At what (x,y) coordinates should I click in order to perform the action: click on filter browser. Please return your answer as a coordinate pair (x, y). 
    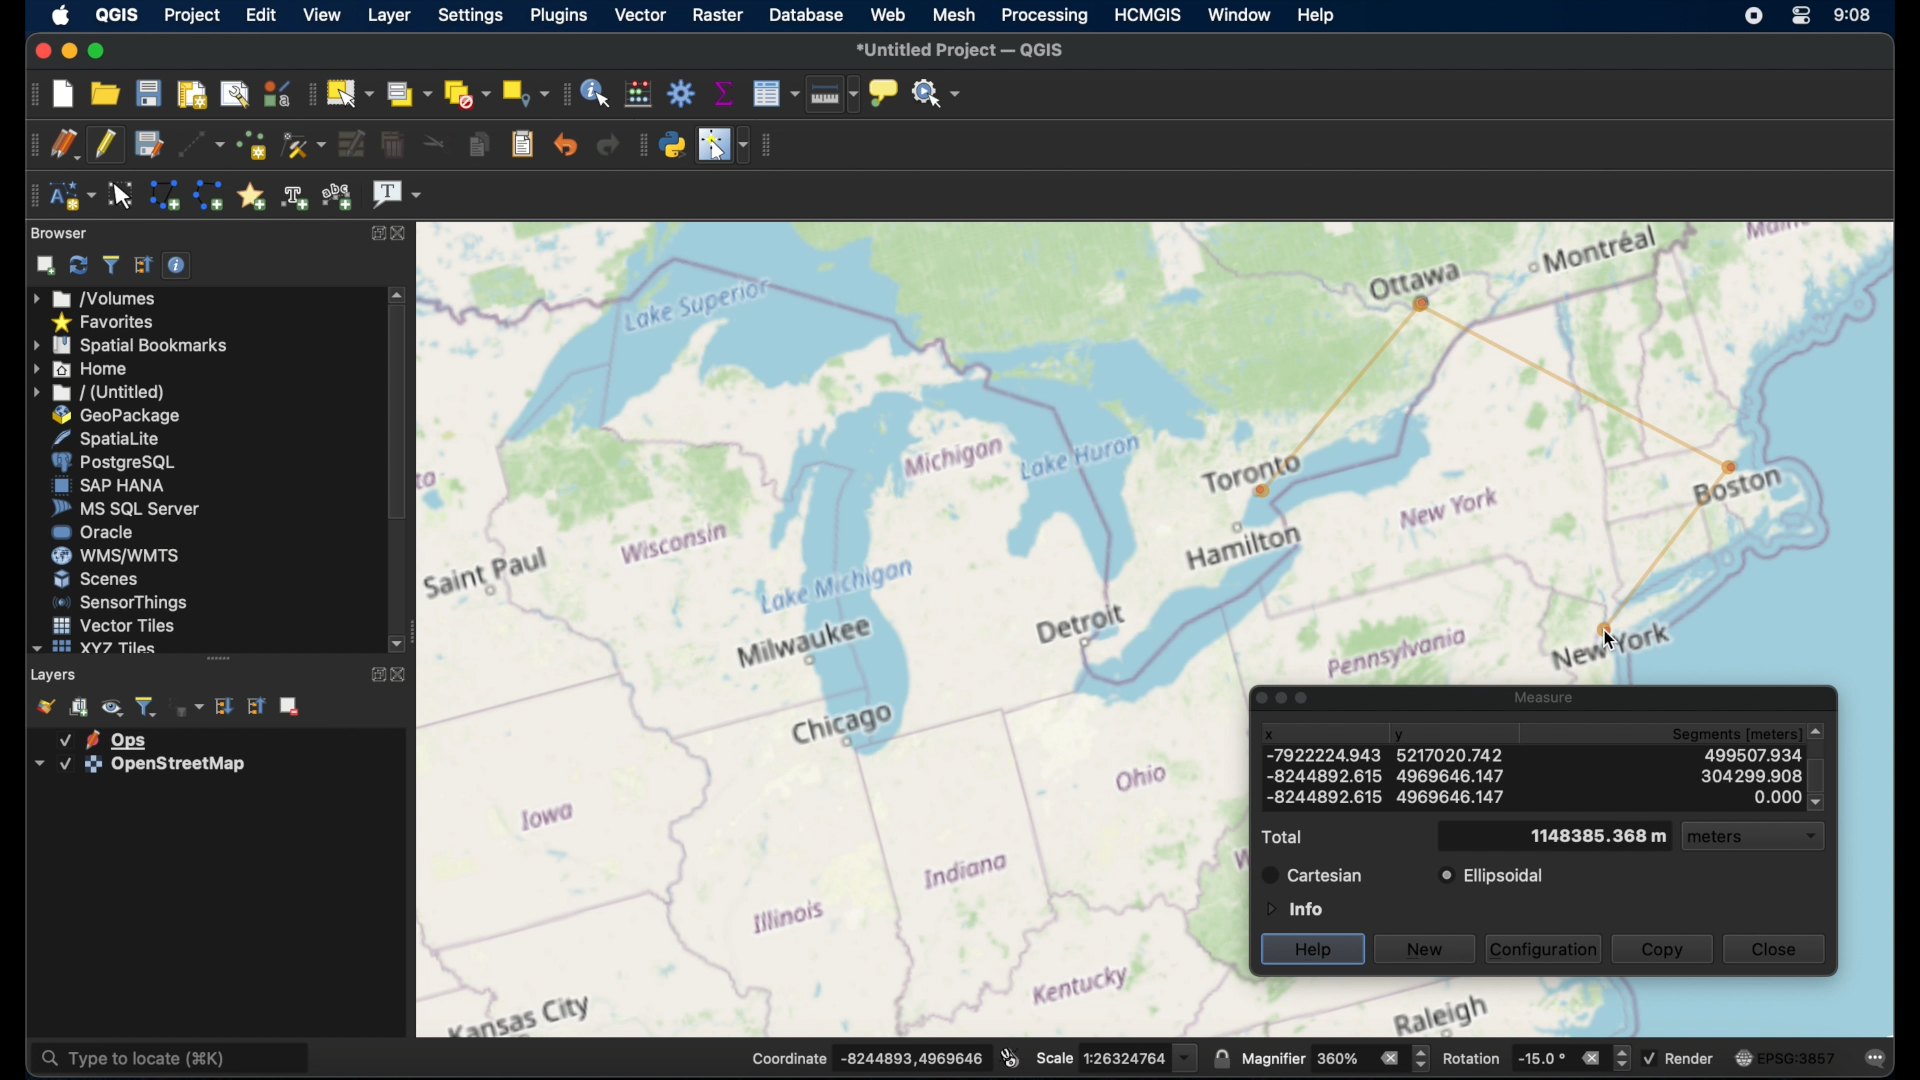
    Looking at the image, I should click on (110, 264).